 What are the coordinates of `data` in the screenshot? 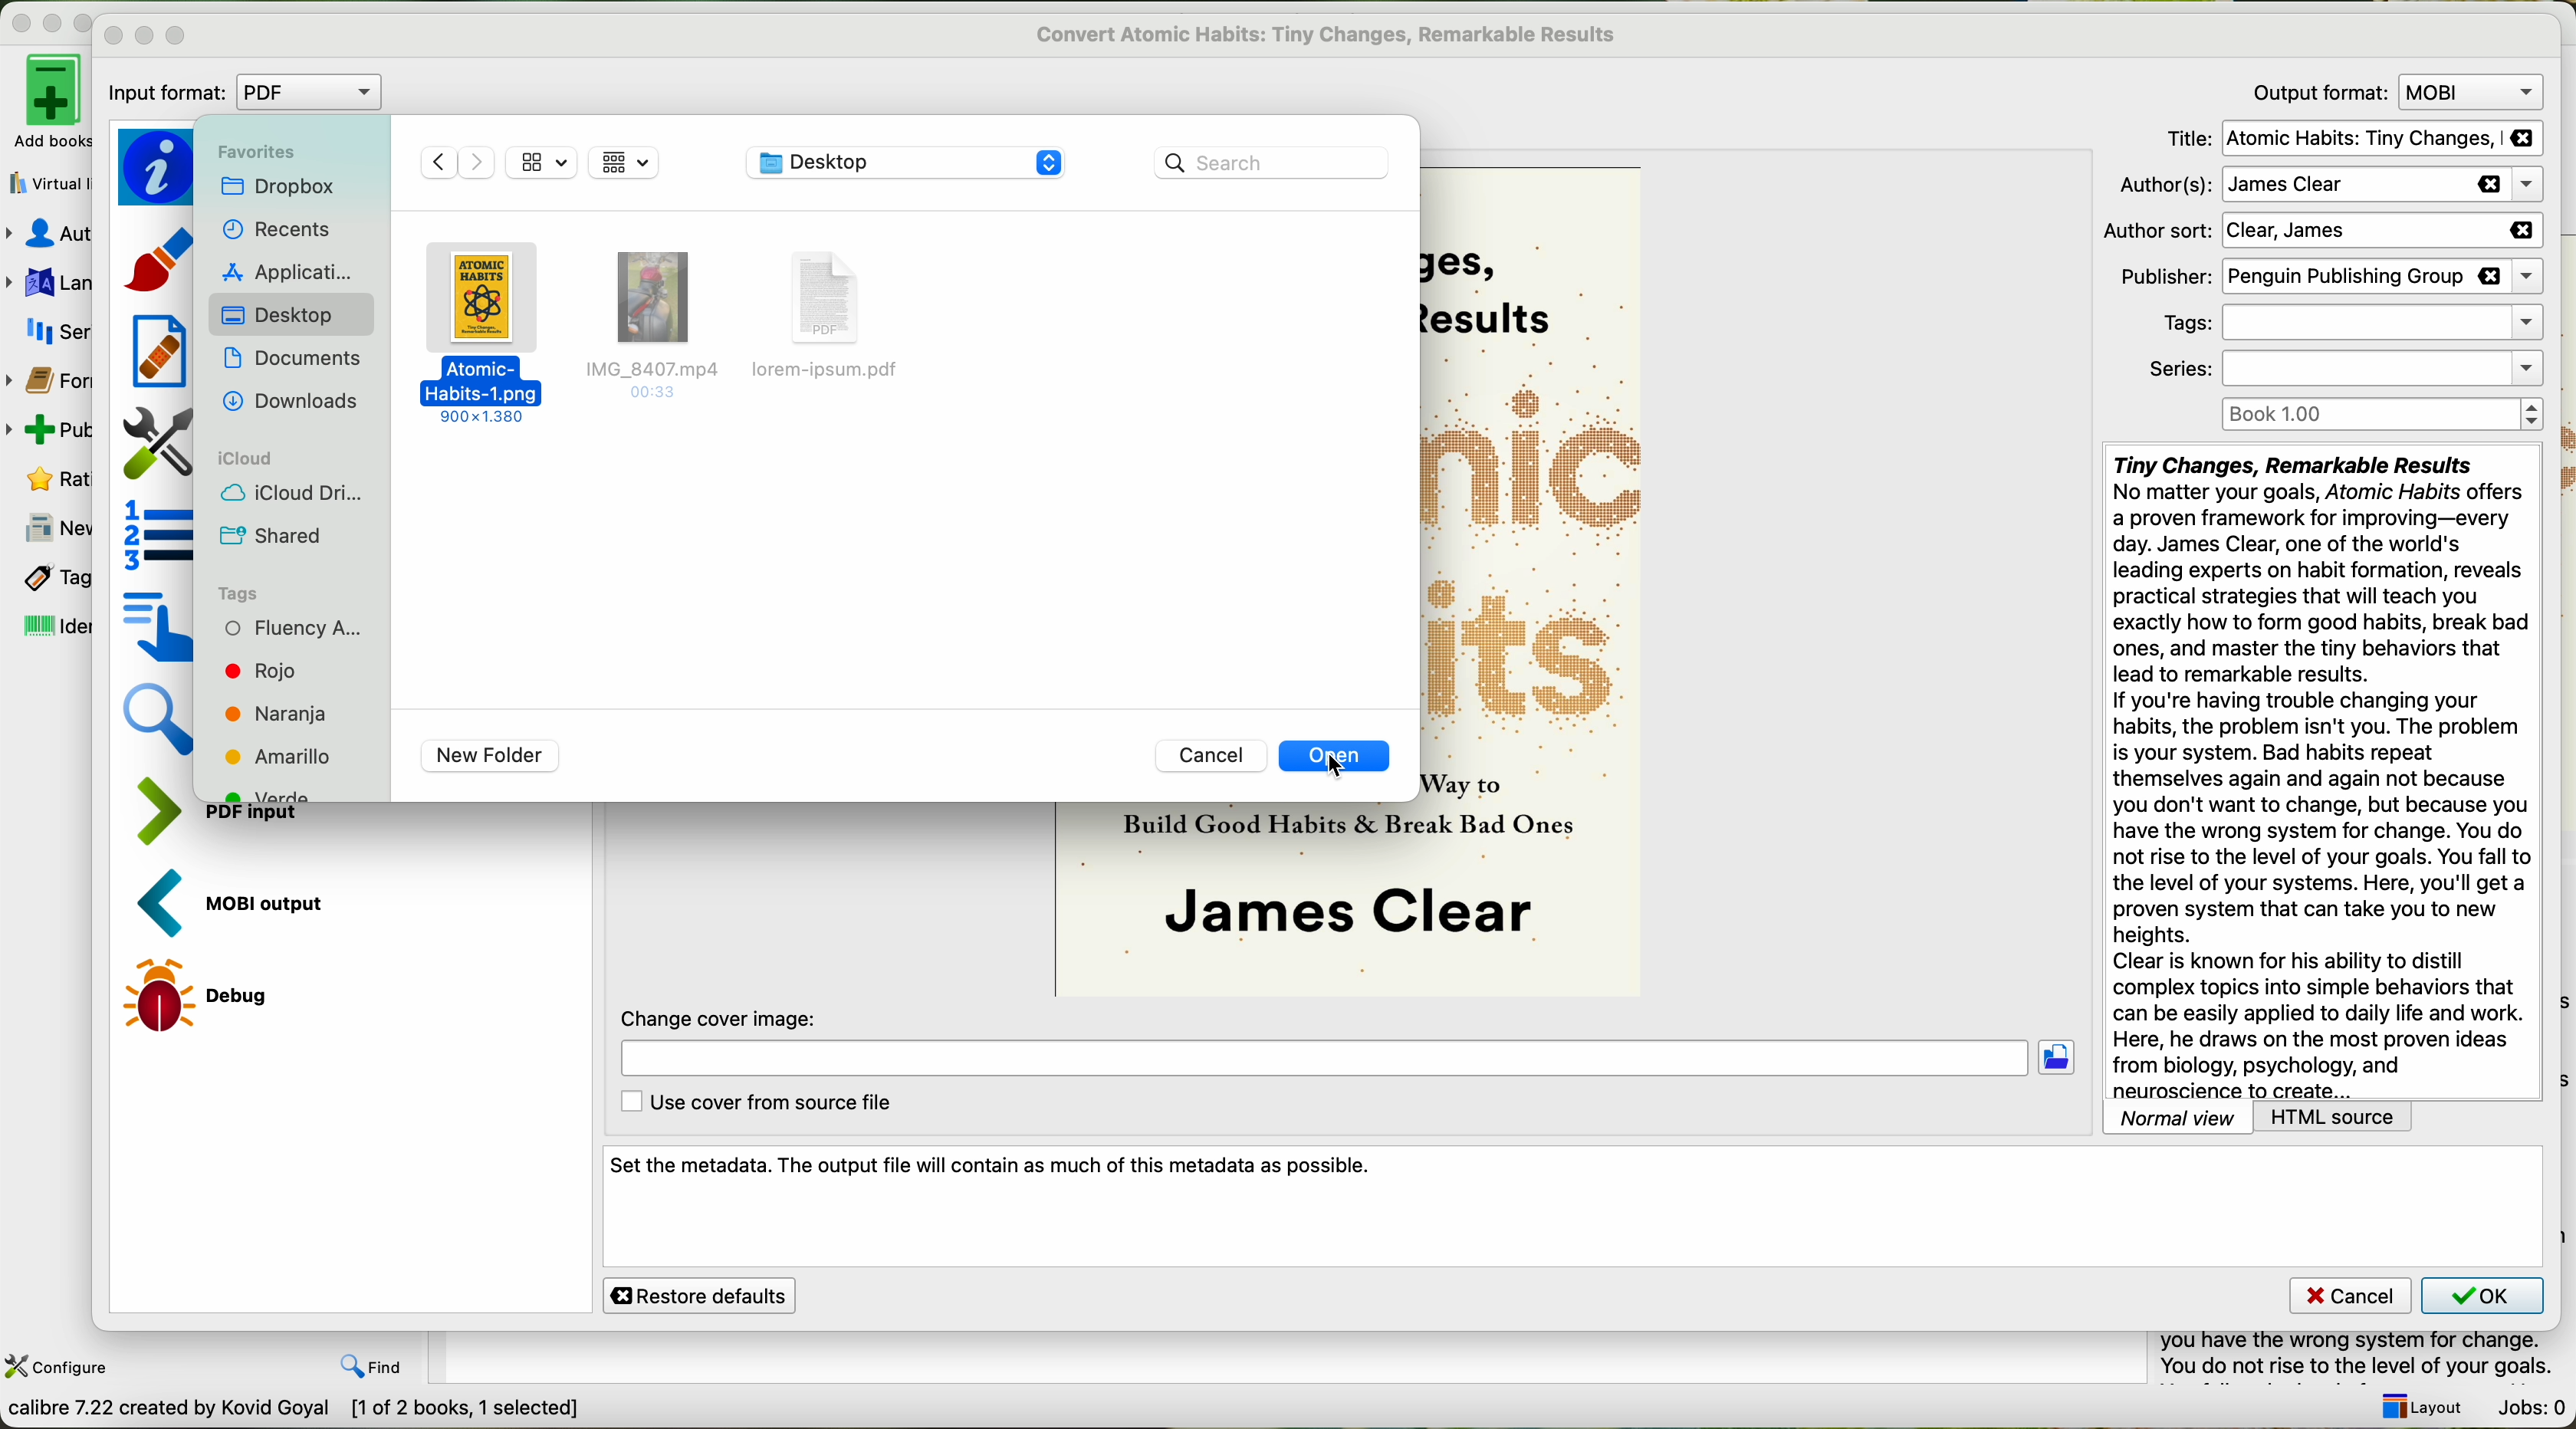 It's located at (296, 1411).